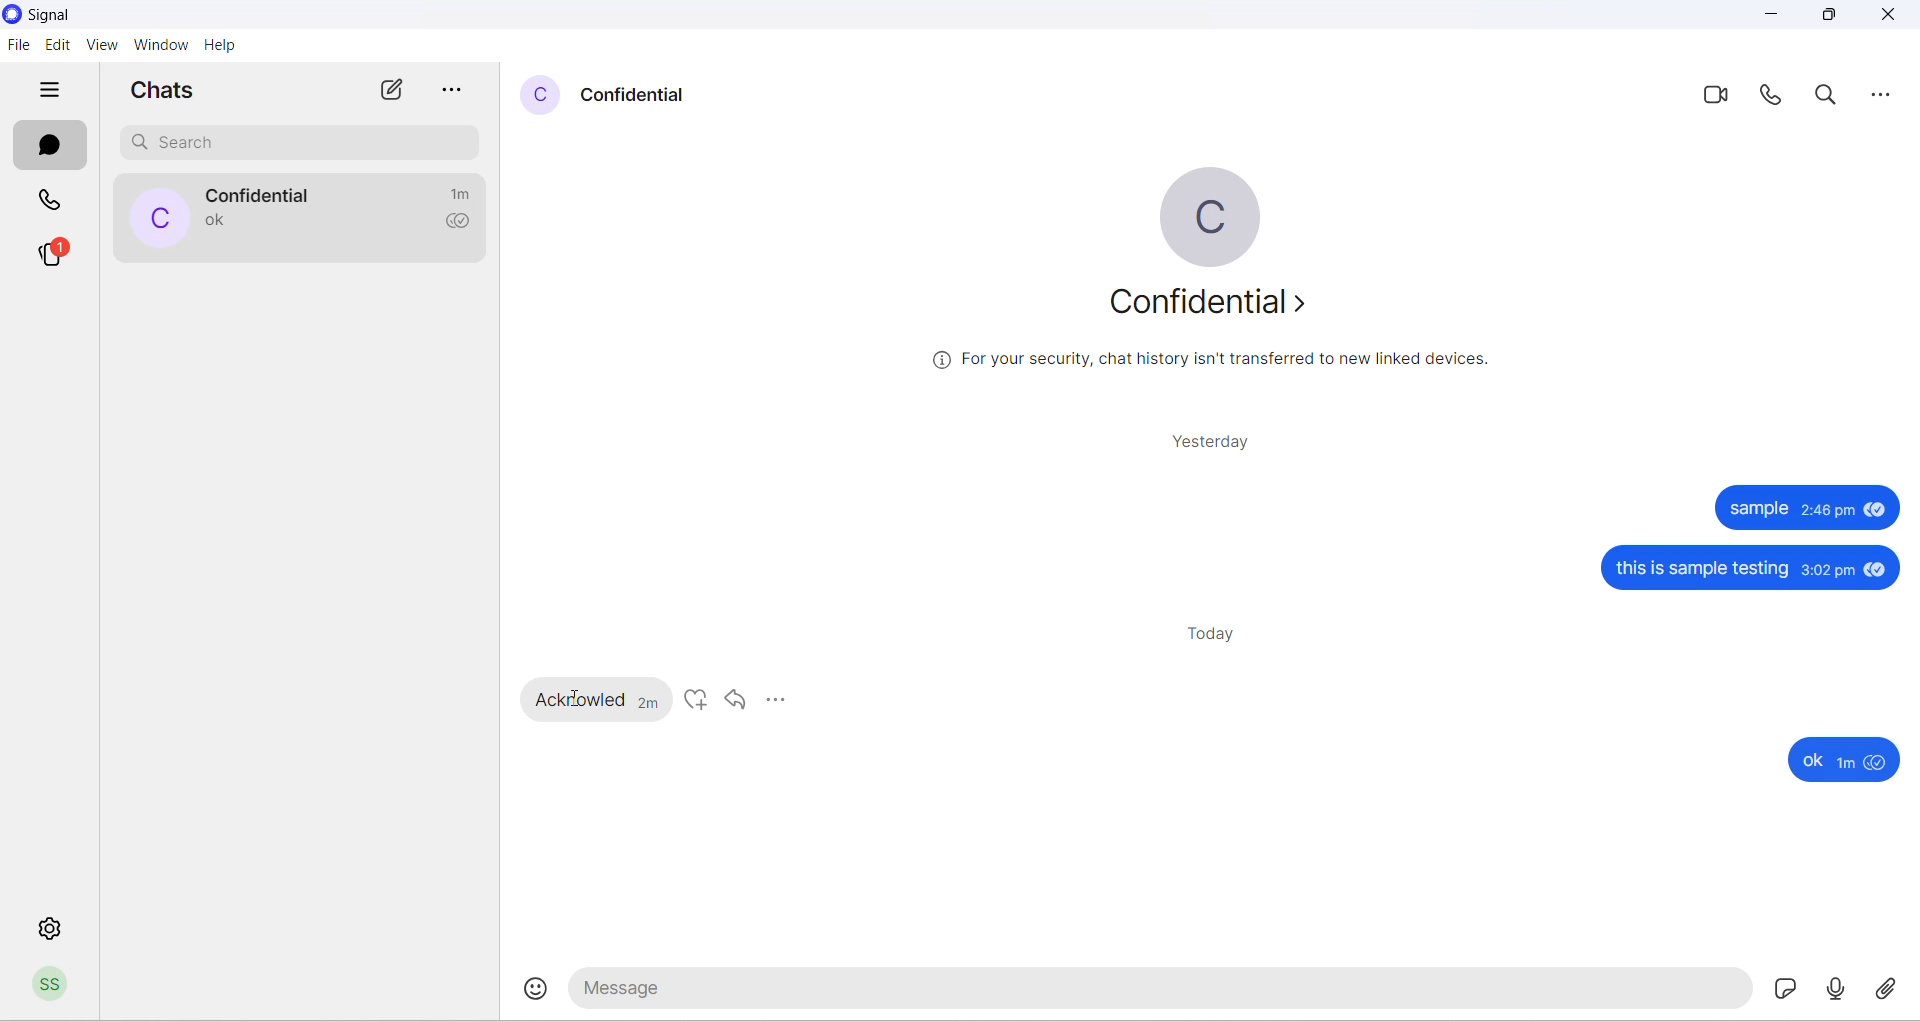  What do you see at coordinates (1835, 15) in the screenshot?
I see `maximize` at bounding box center [1835, 15].